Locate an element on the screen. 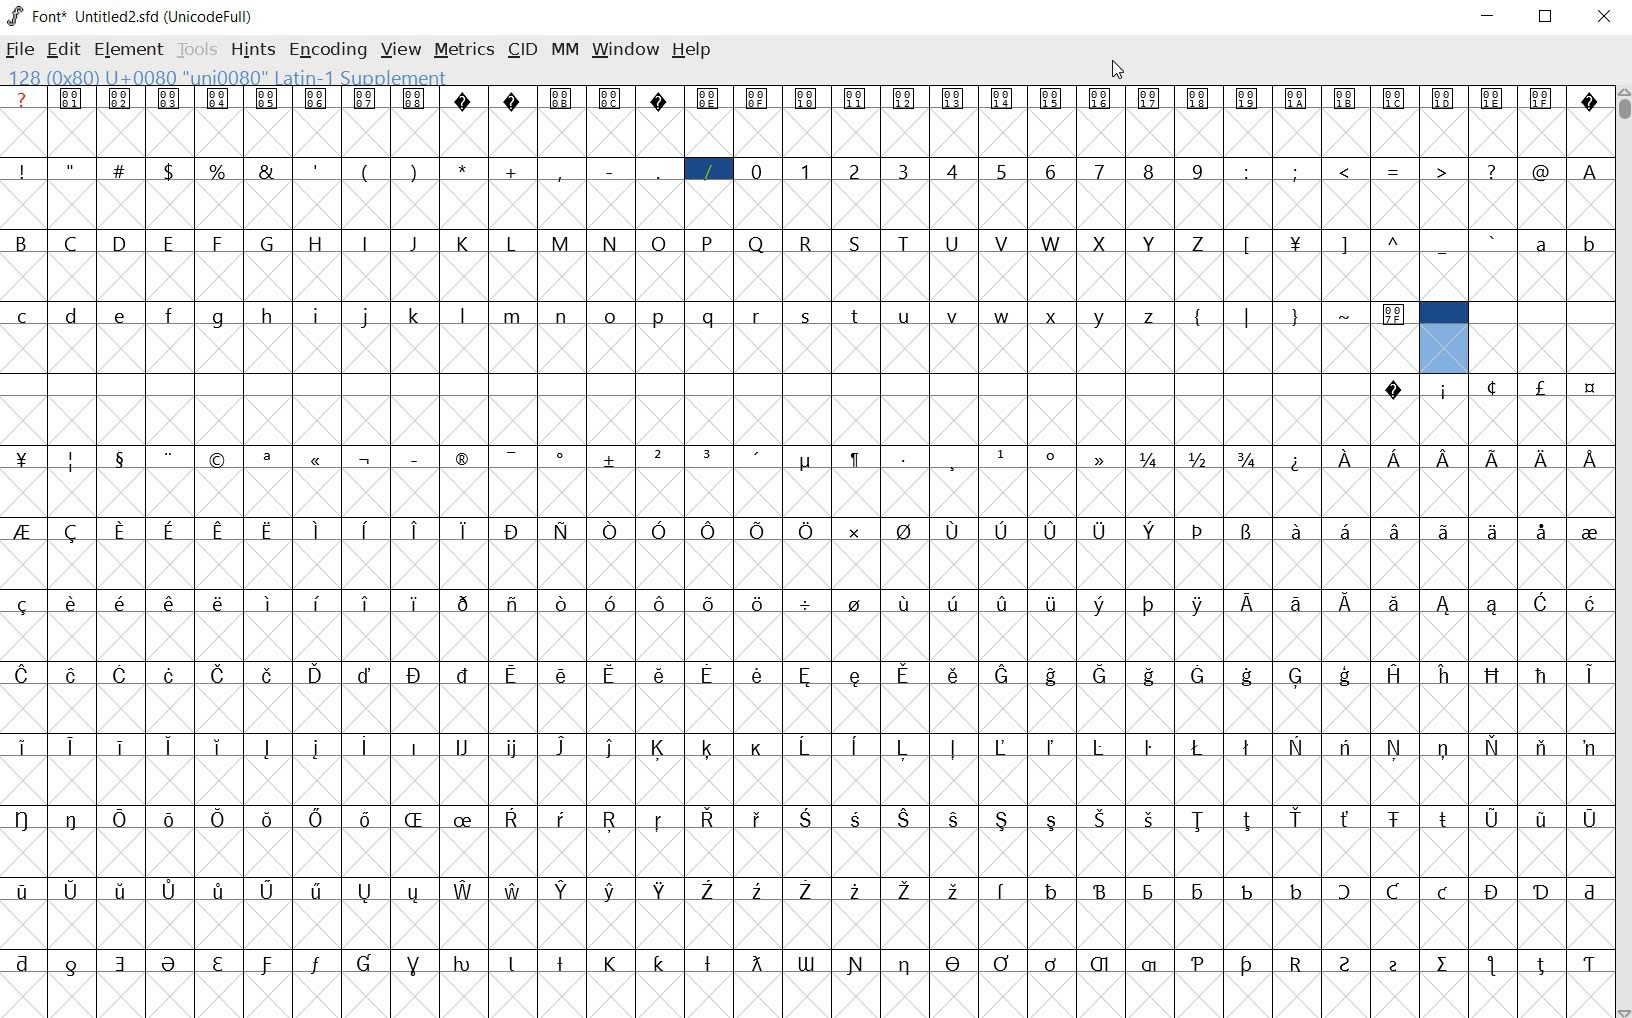 The width and height of the screenshot is (1632, 1018). Symbol is located at coordinates (1345, 529).